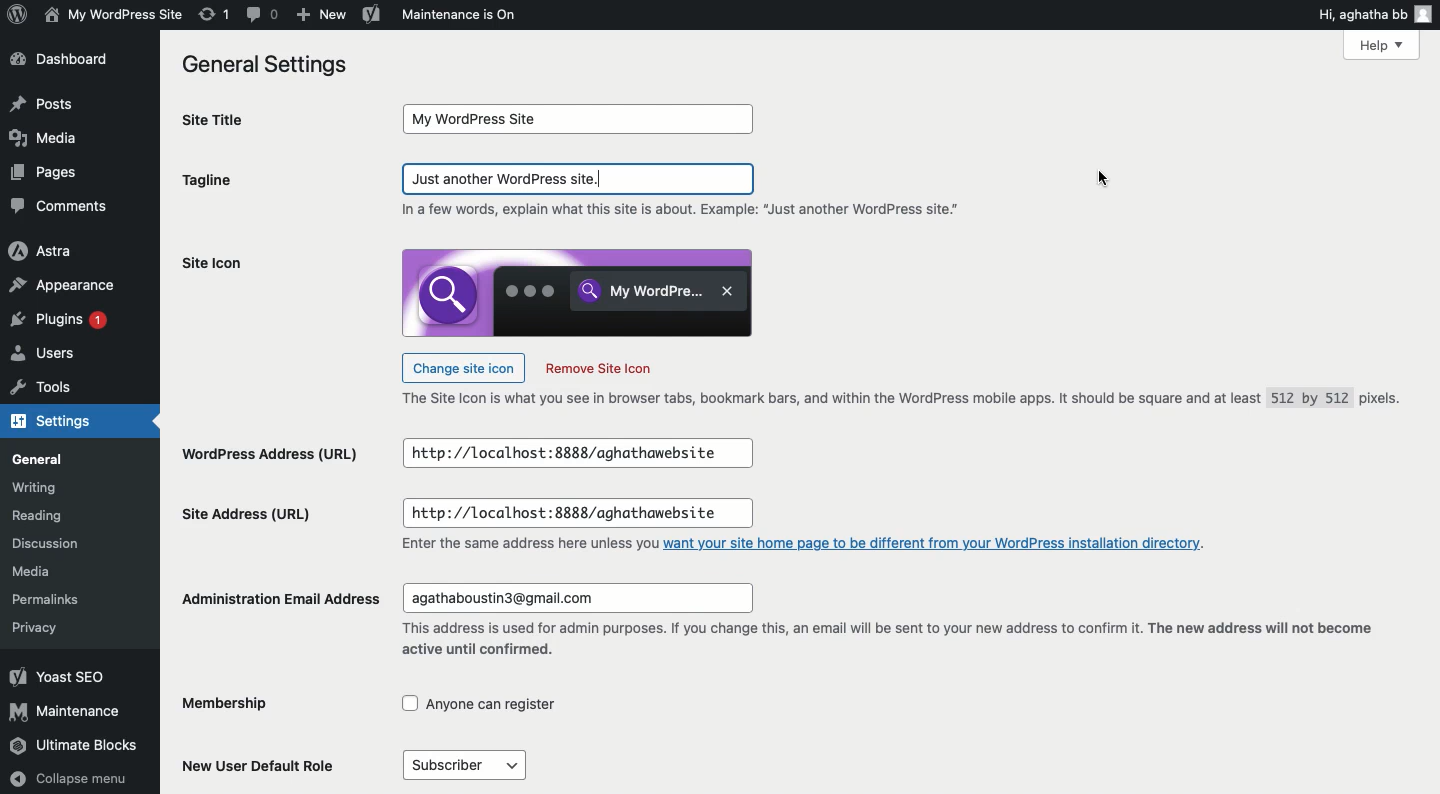 The image size is (1440, 794). Describe the element at coordinates (43, 137) in the screenshot. I see `Media` at that location.